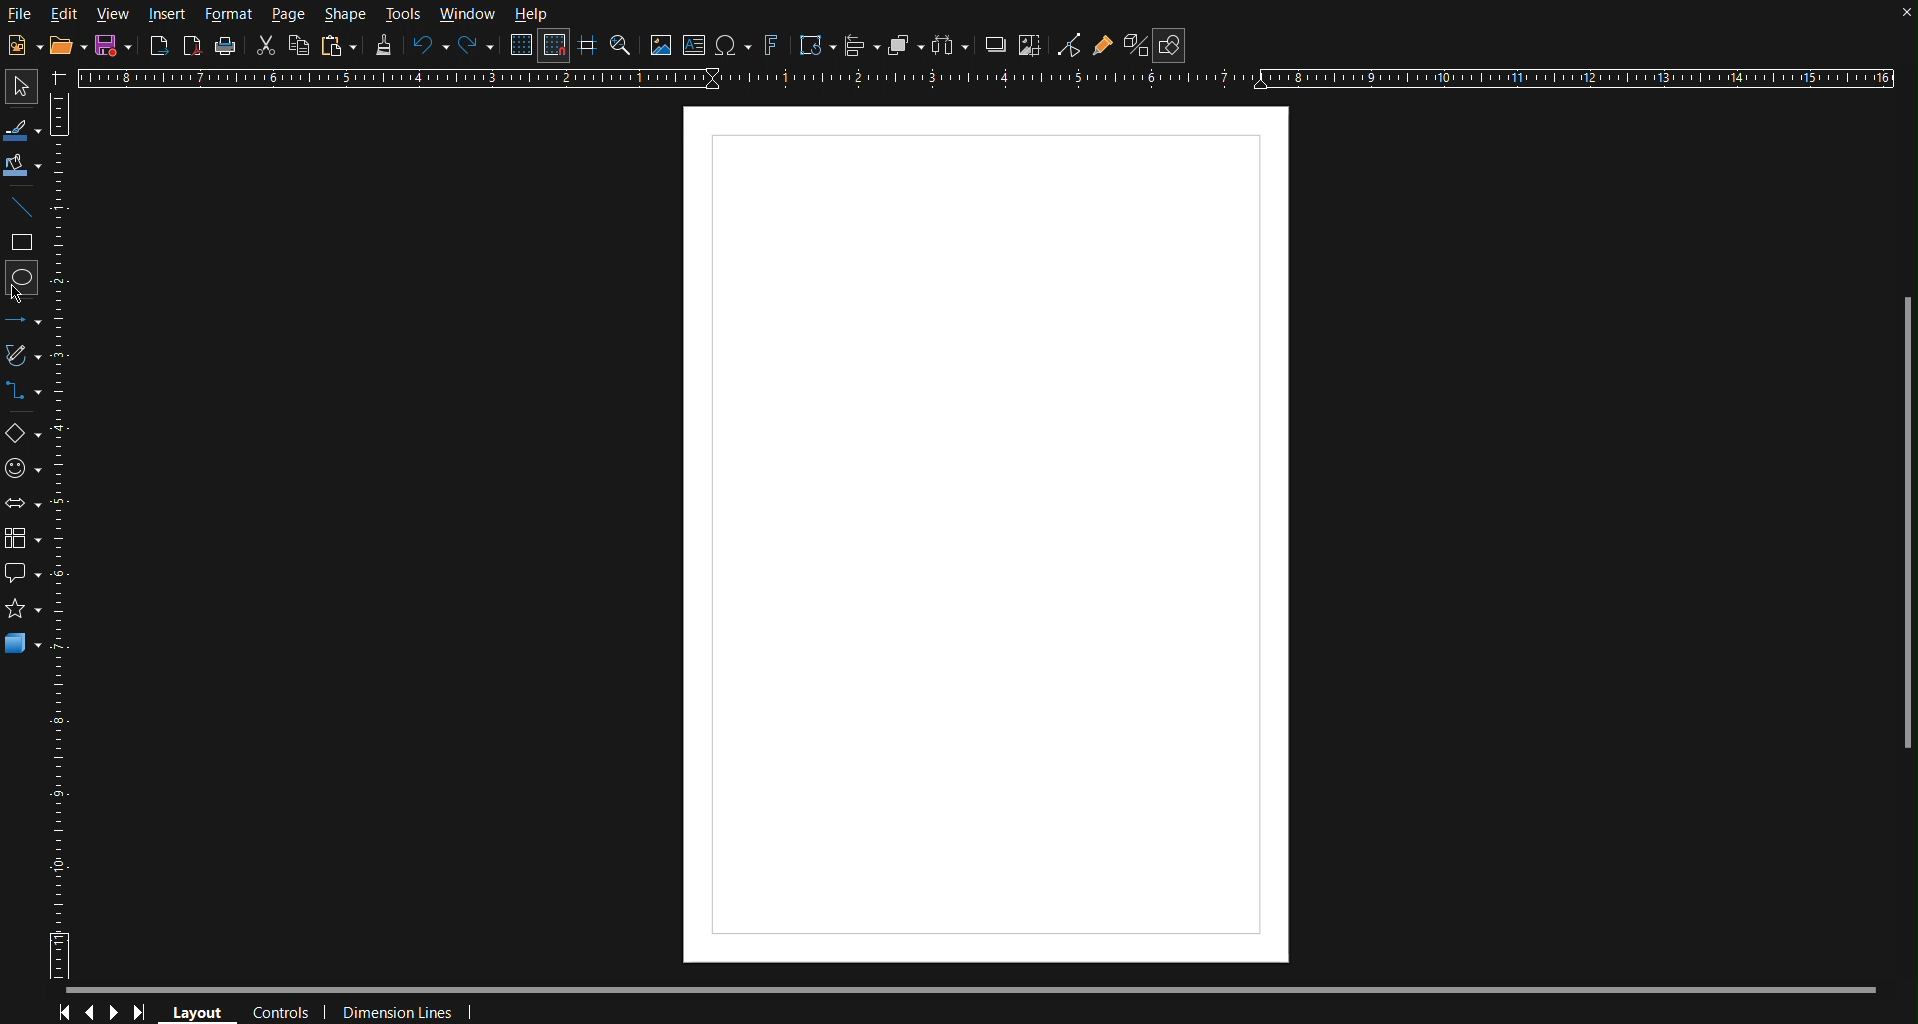 This screenshot has width=1918, height=1024. Describe the element at coordinates (194, 47) in the screenshot. I see `Export as PDF` at that location.